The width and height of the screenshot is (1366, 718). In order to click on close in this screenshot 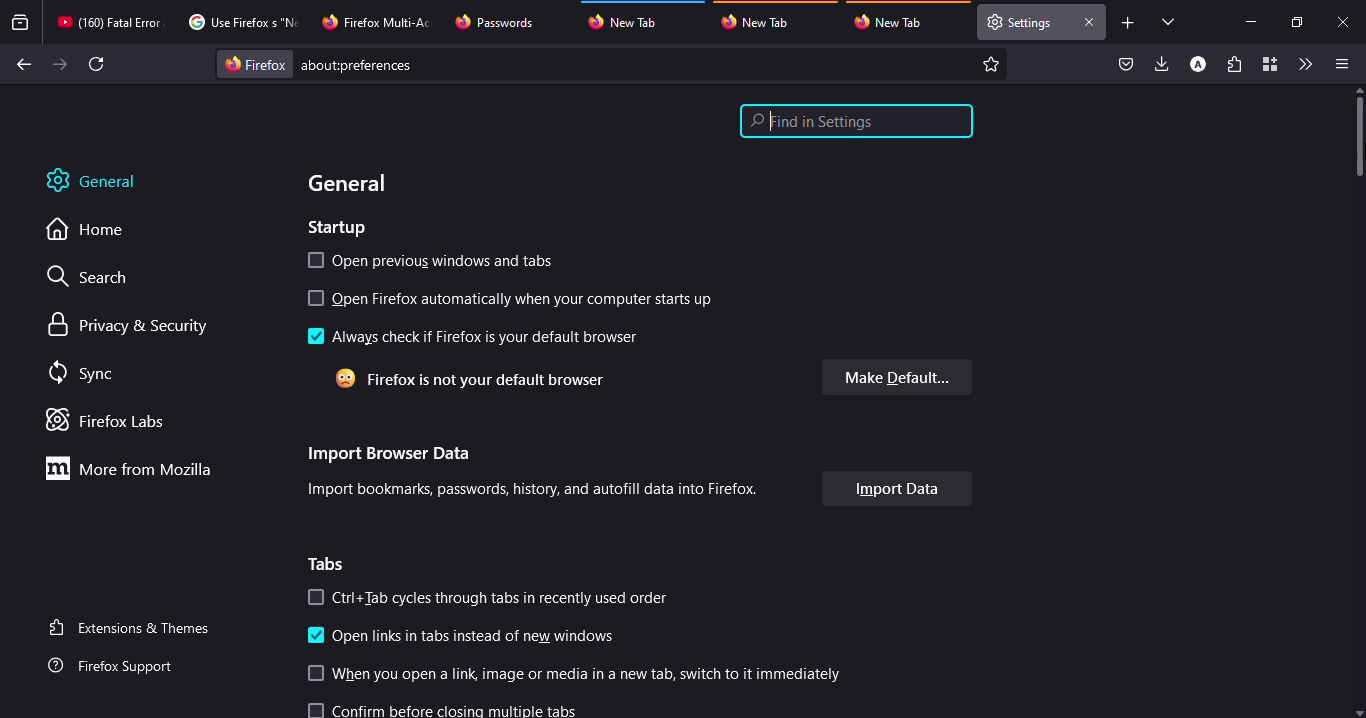, I will do `click(1088, 22)`.